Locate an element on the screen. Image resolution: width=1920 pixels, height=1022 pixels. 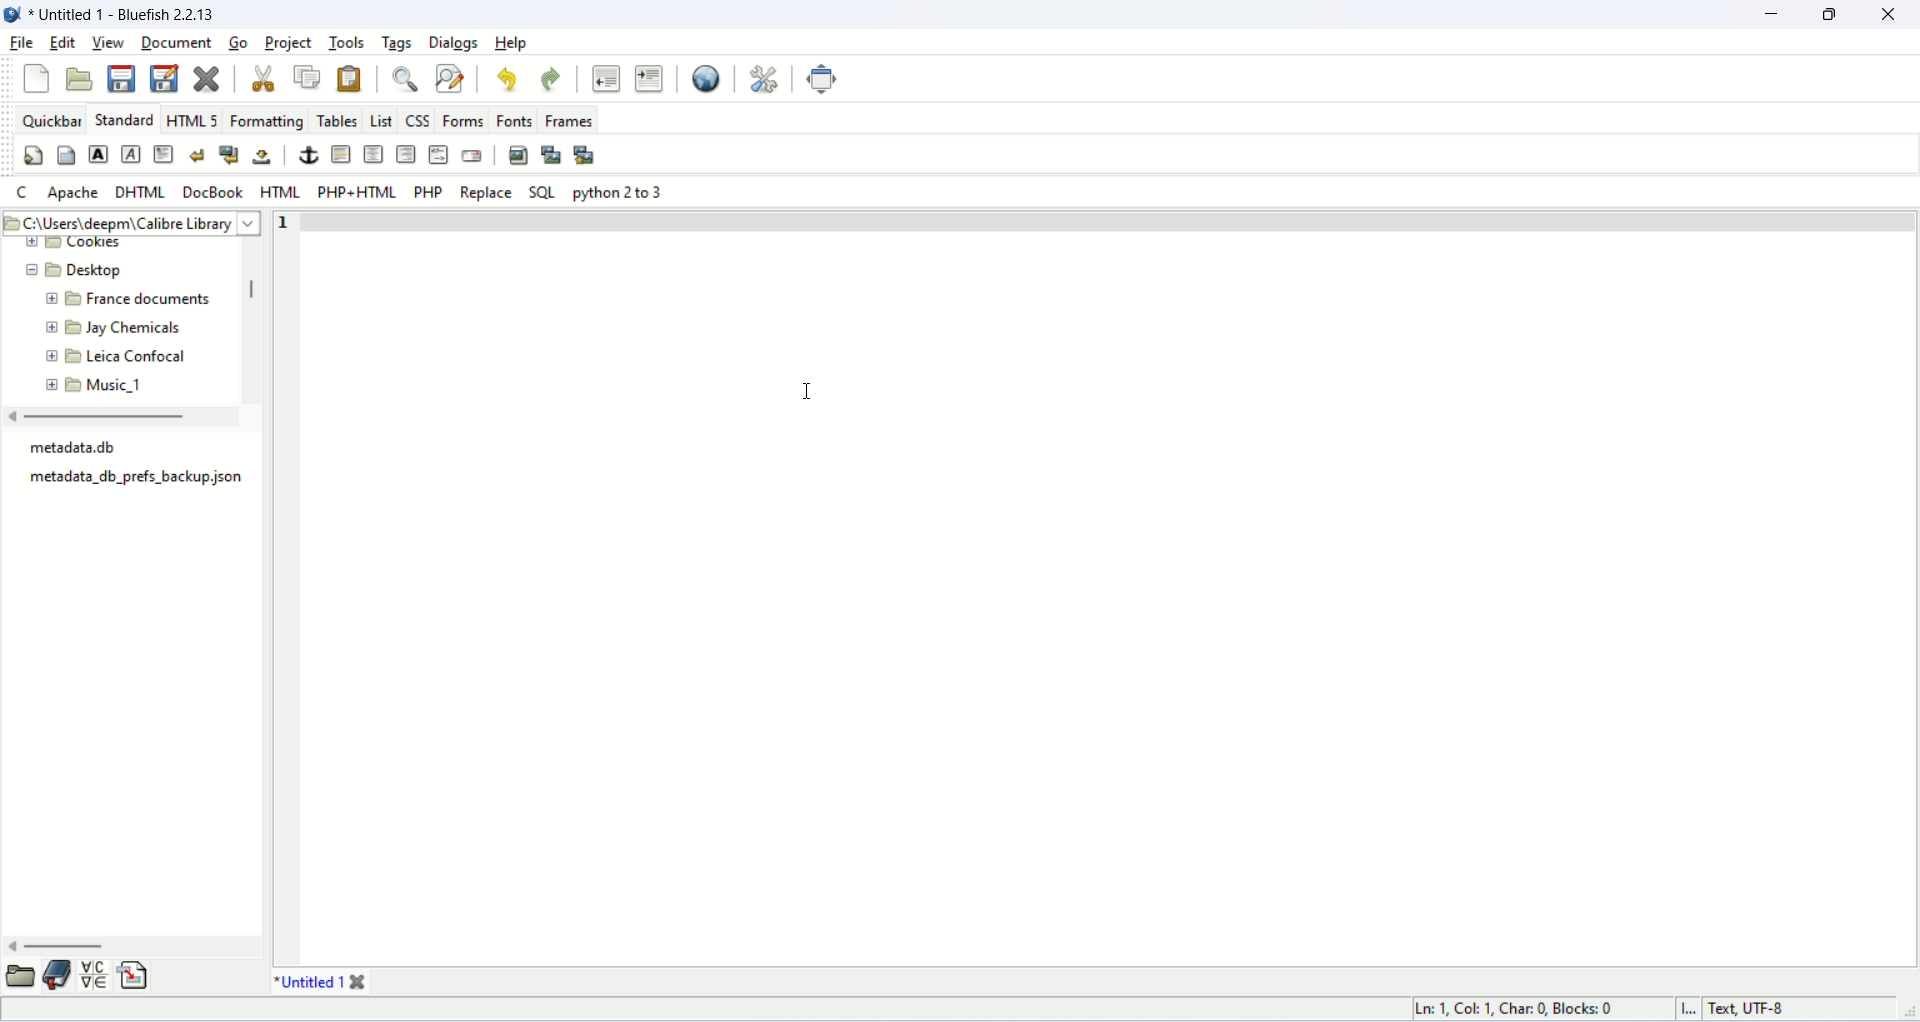
close is located at coordinates (1890, 14).